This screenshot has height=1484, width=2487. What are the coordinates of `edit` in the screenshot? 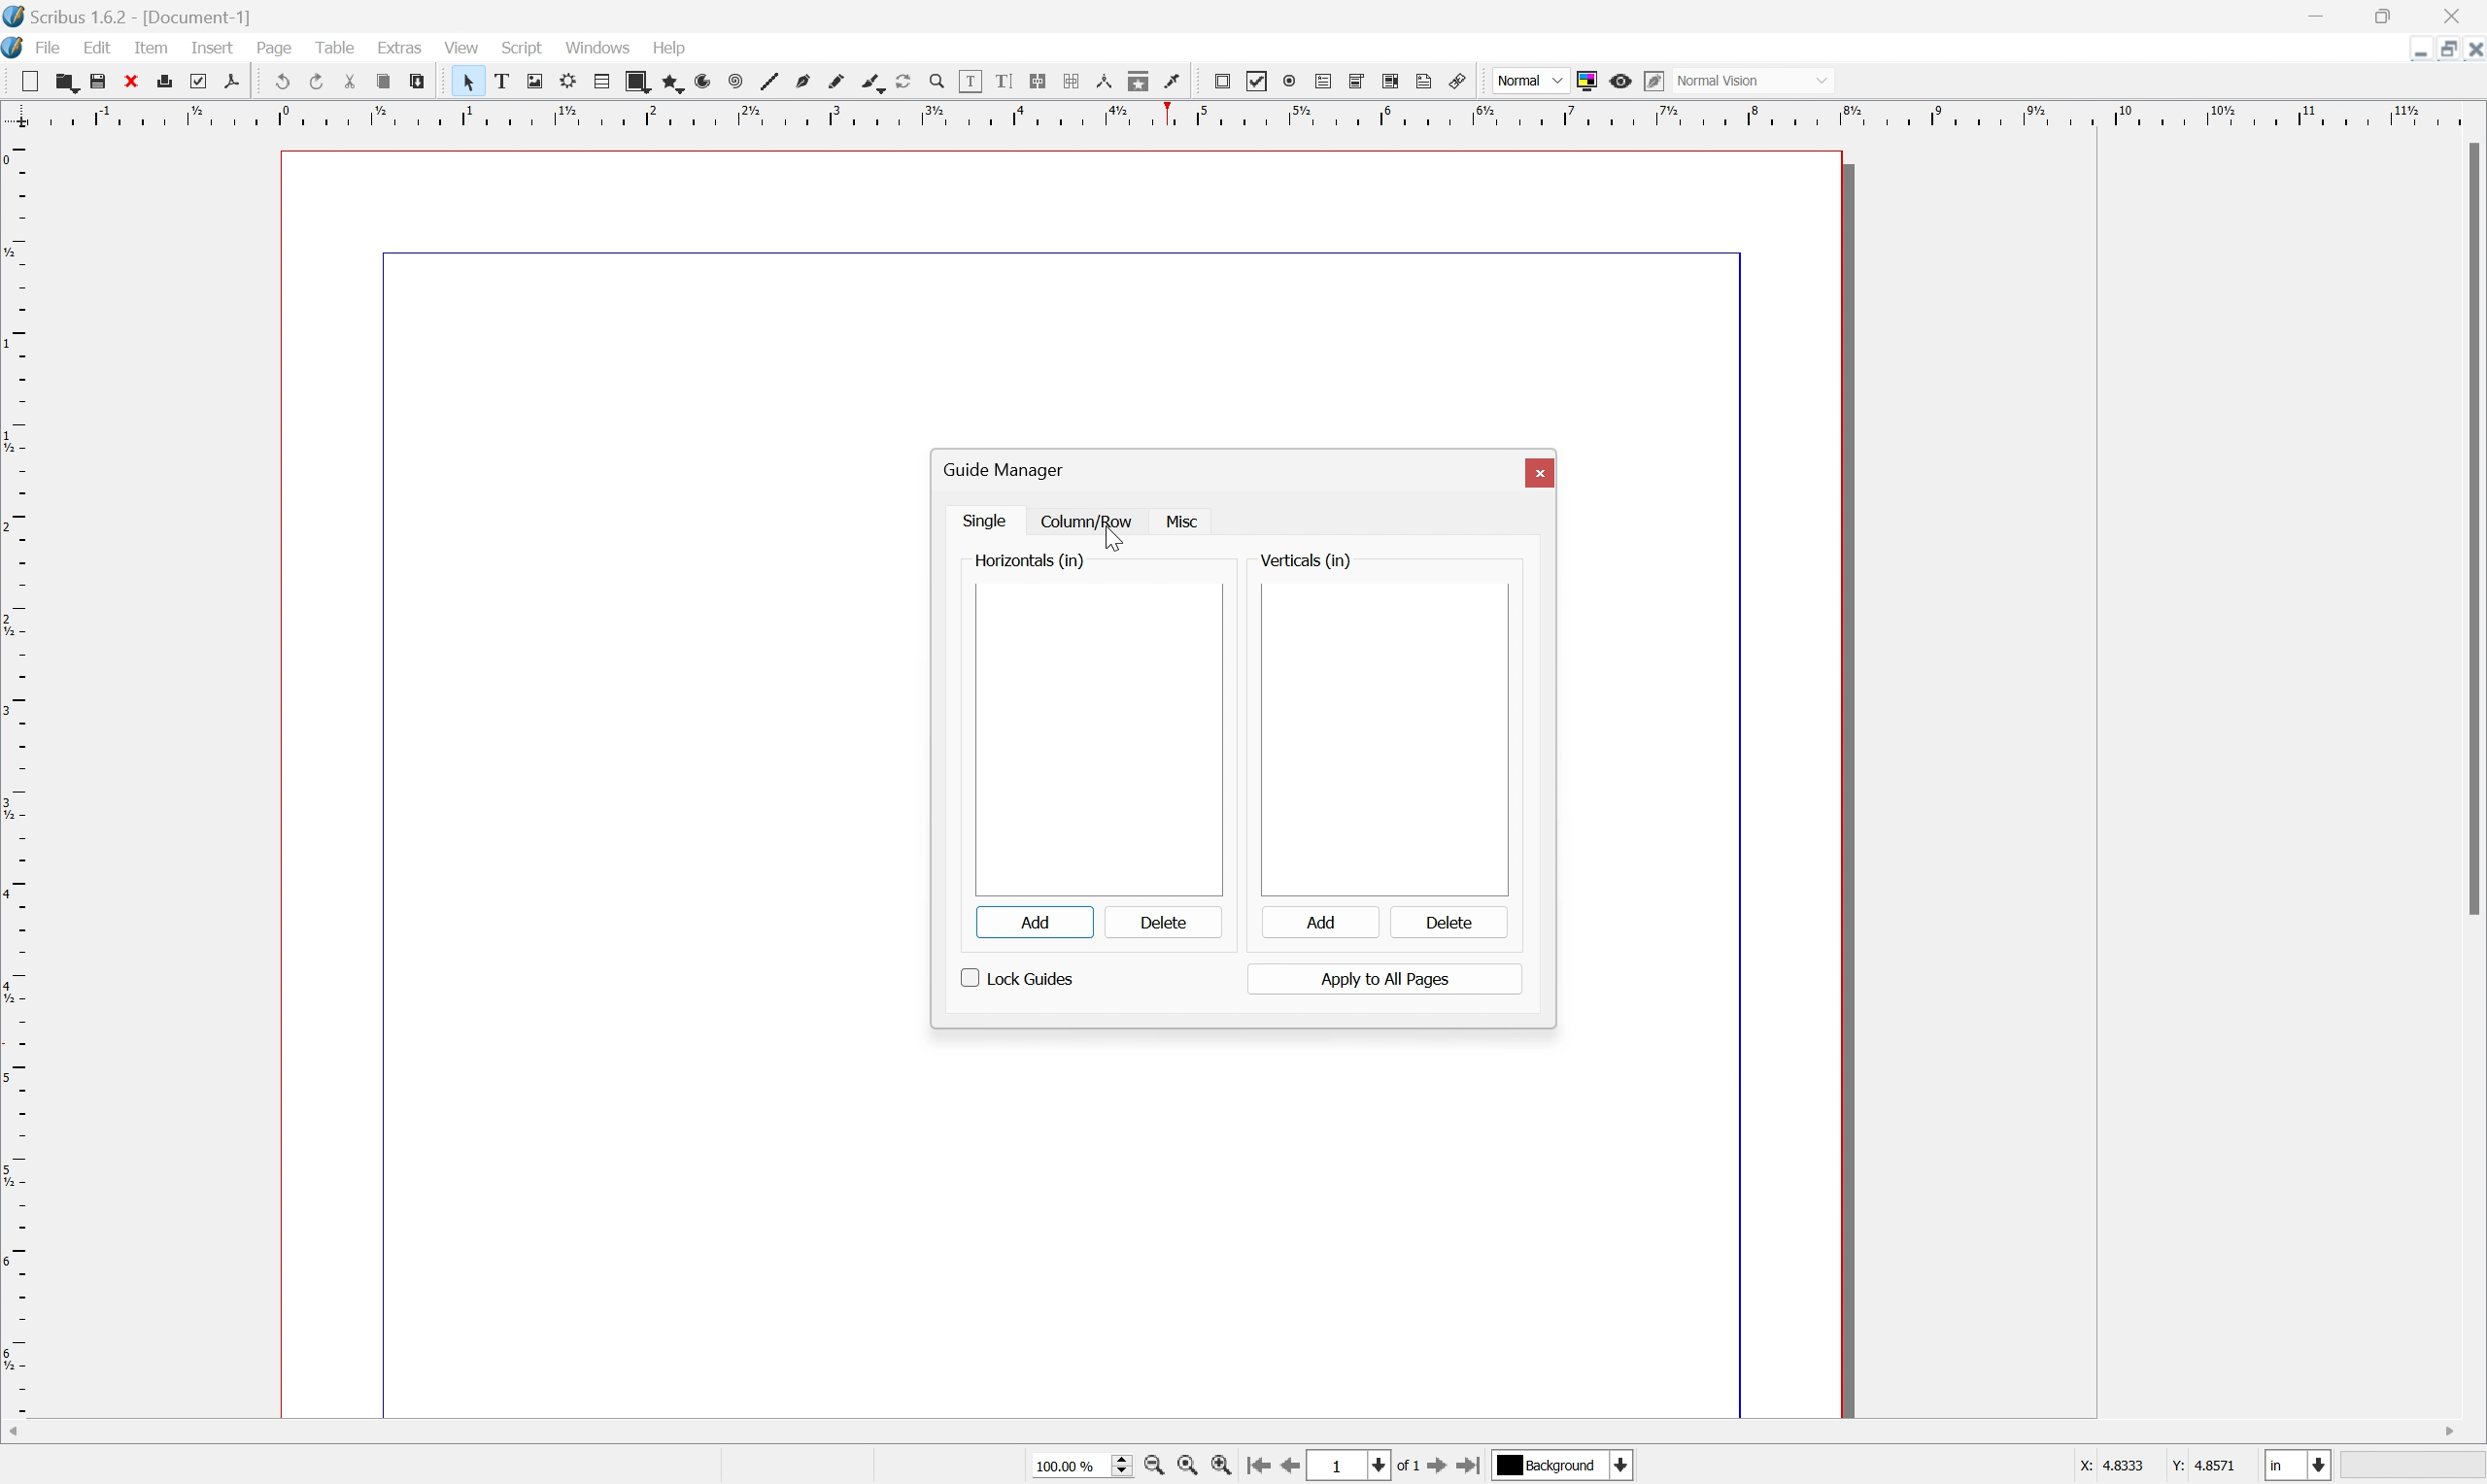 It's located at (97, 47).